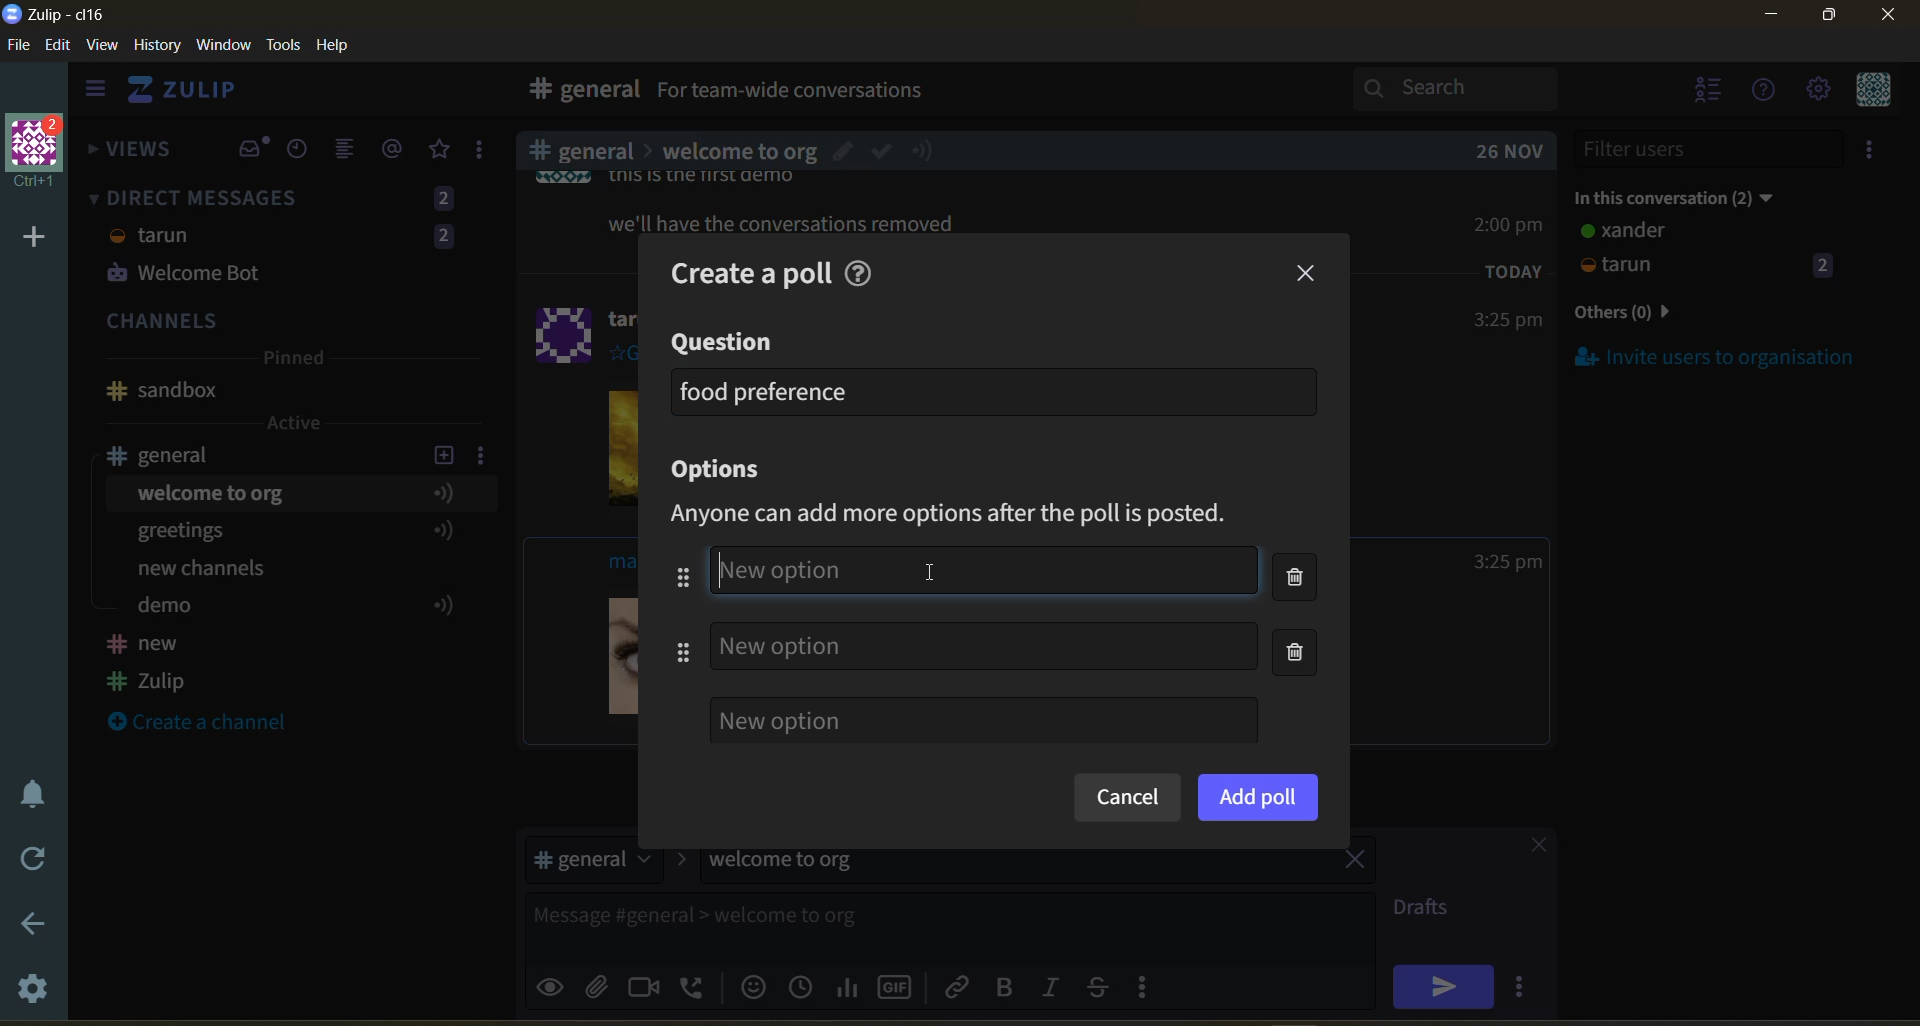 The height and width of the screenshot is (1026, 1920). What do you see at coordinates (103, 46) in the screenshot?
I see `view` at bounding box center [103, 46].